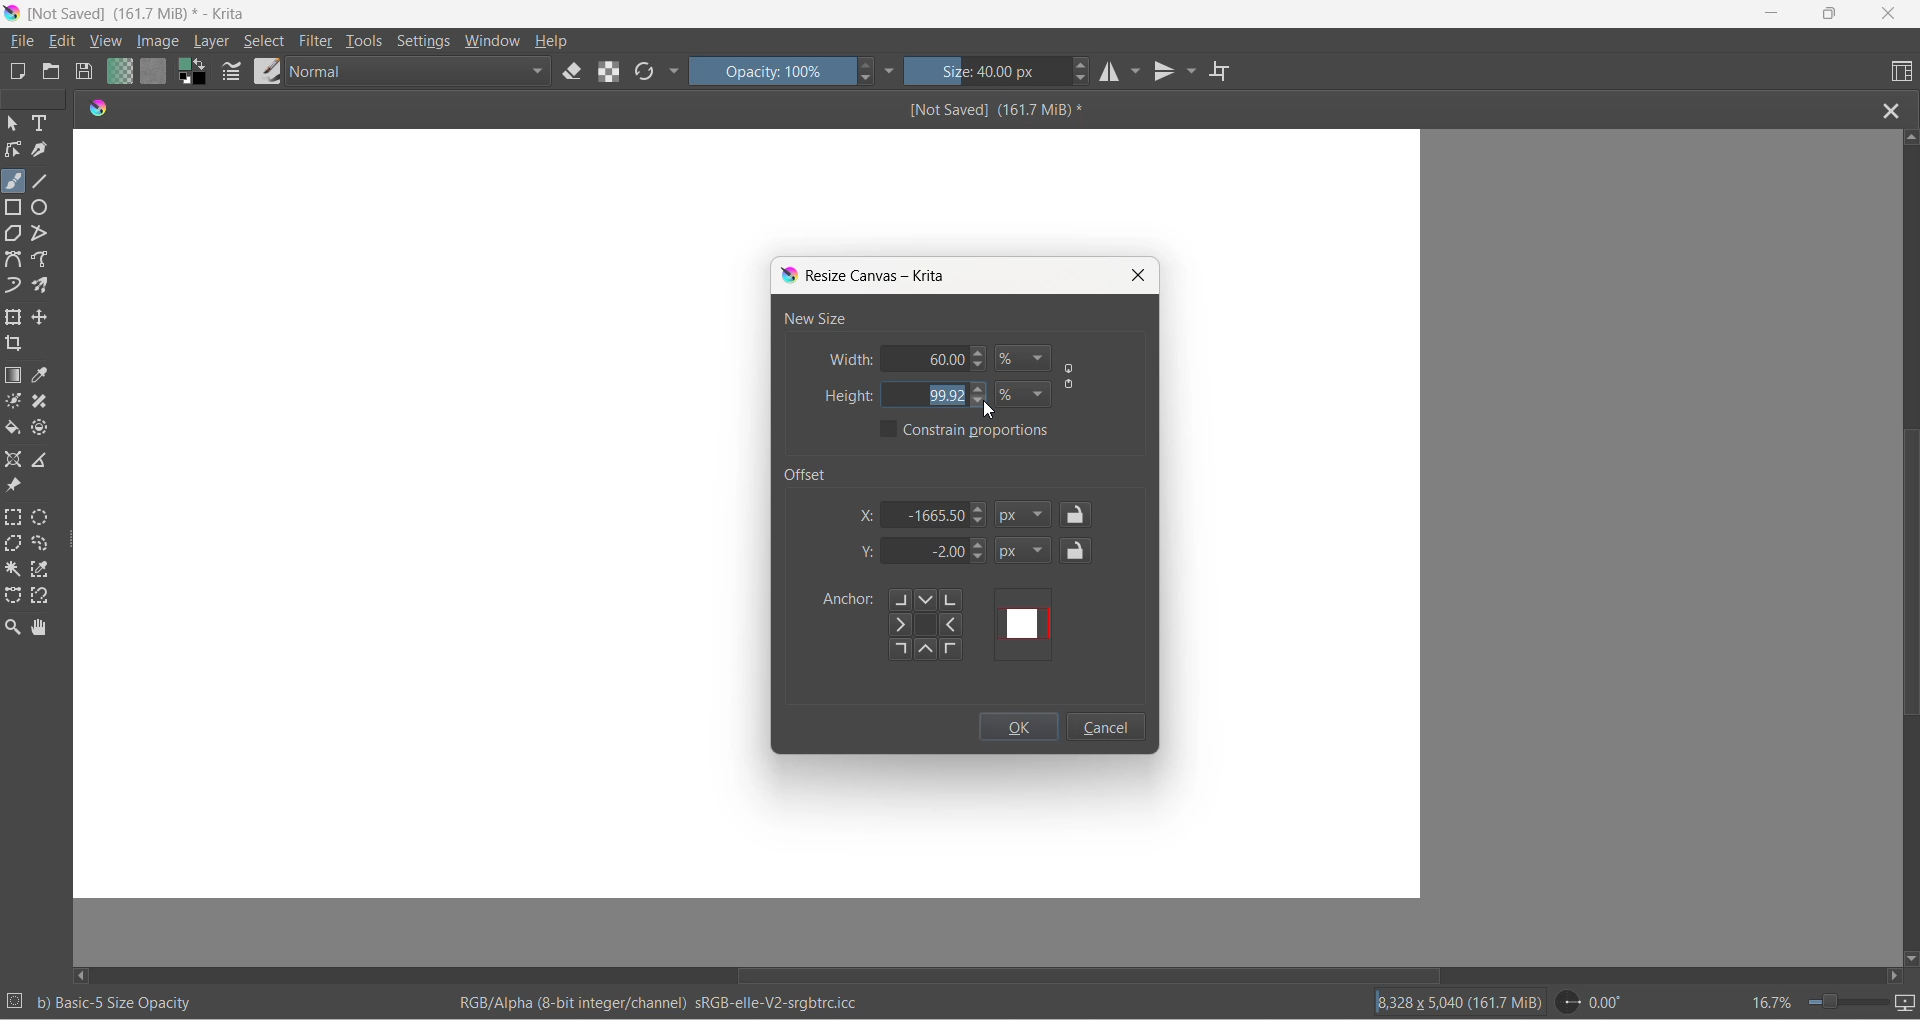 This screenshot has width=1920, height=1020. I want to click on file name and size, so click(977, 110).